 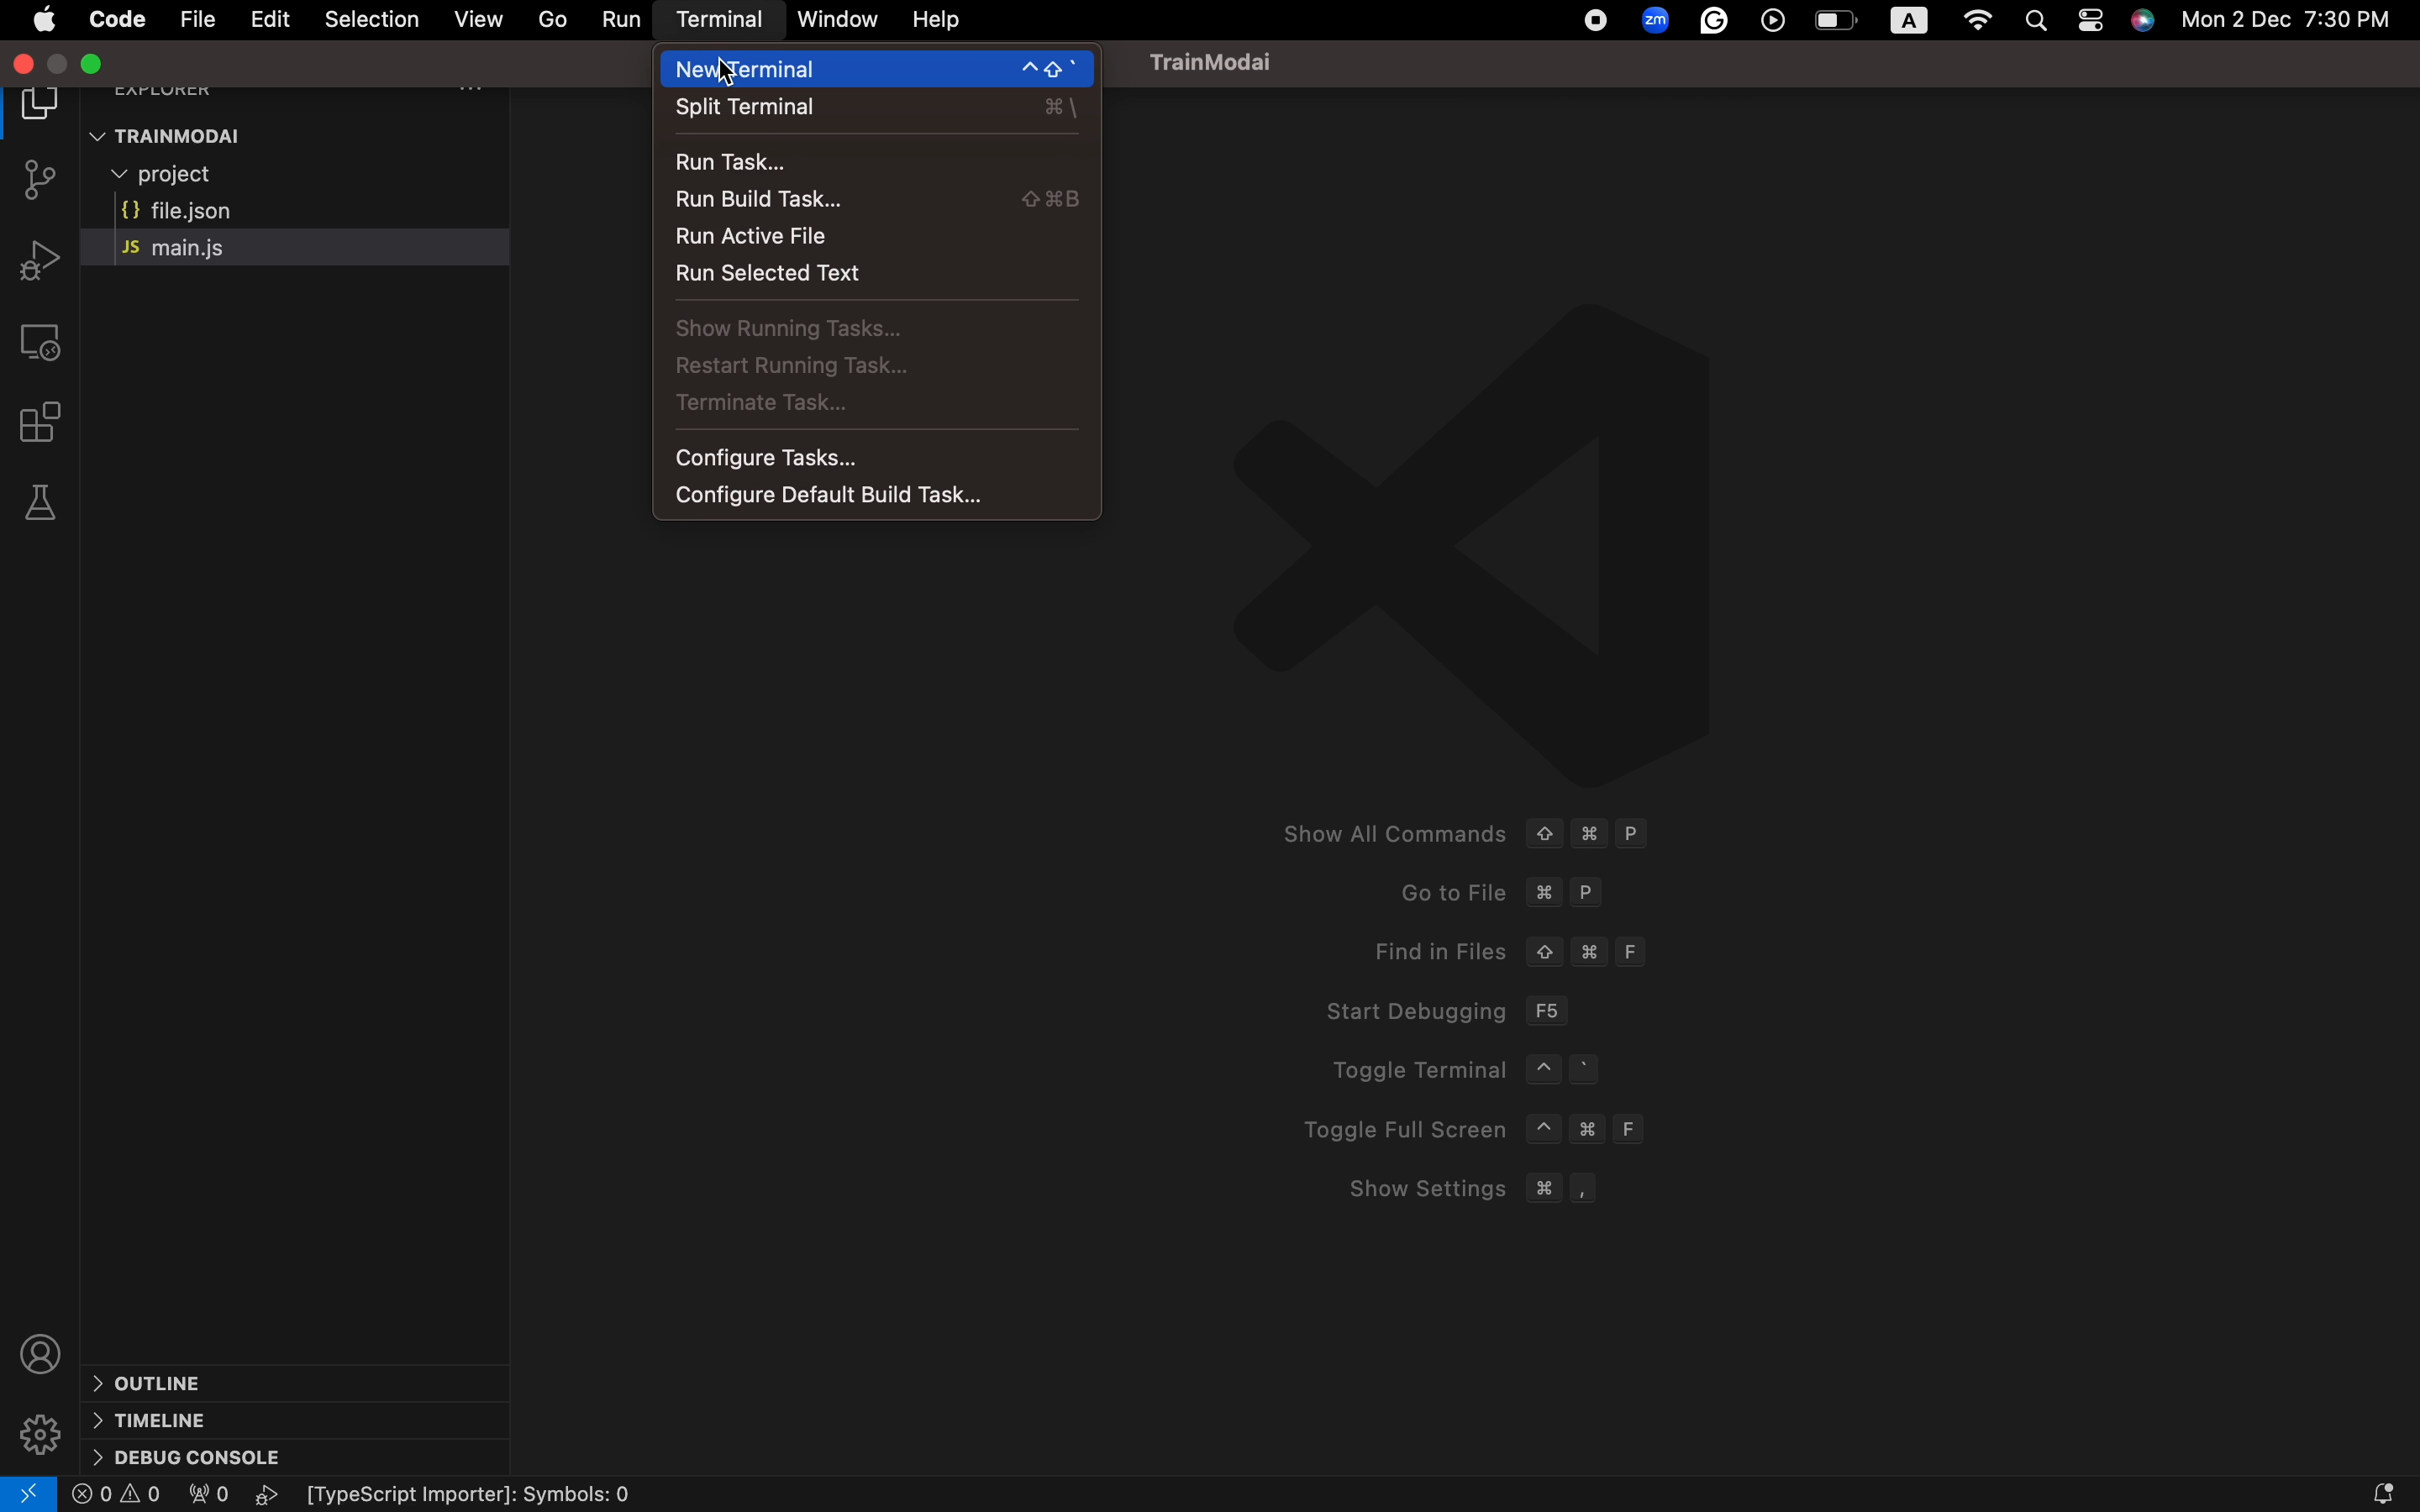 What do you see at coordinates (1836, 22) in the screenshot?
I see `Battery` at bounding box center [1836, 22].